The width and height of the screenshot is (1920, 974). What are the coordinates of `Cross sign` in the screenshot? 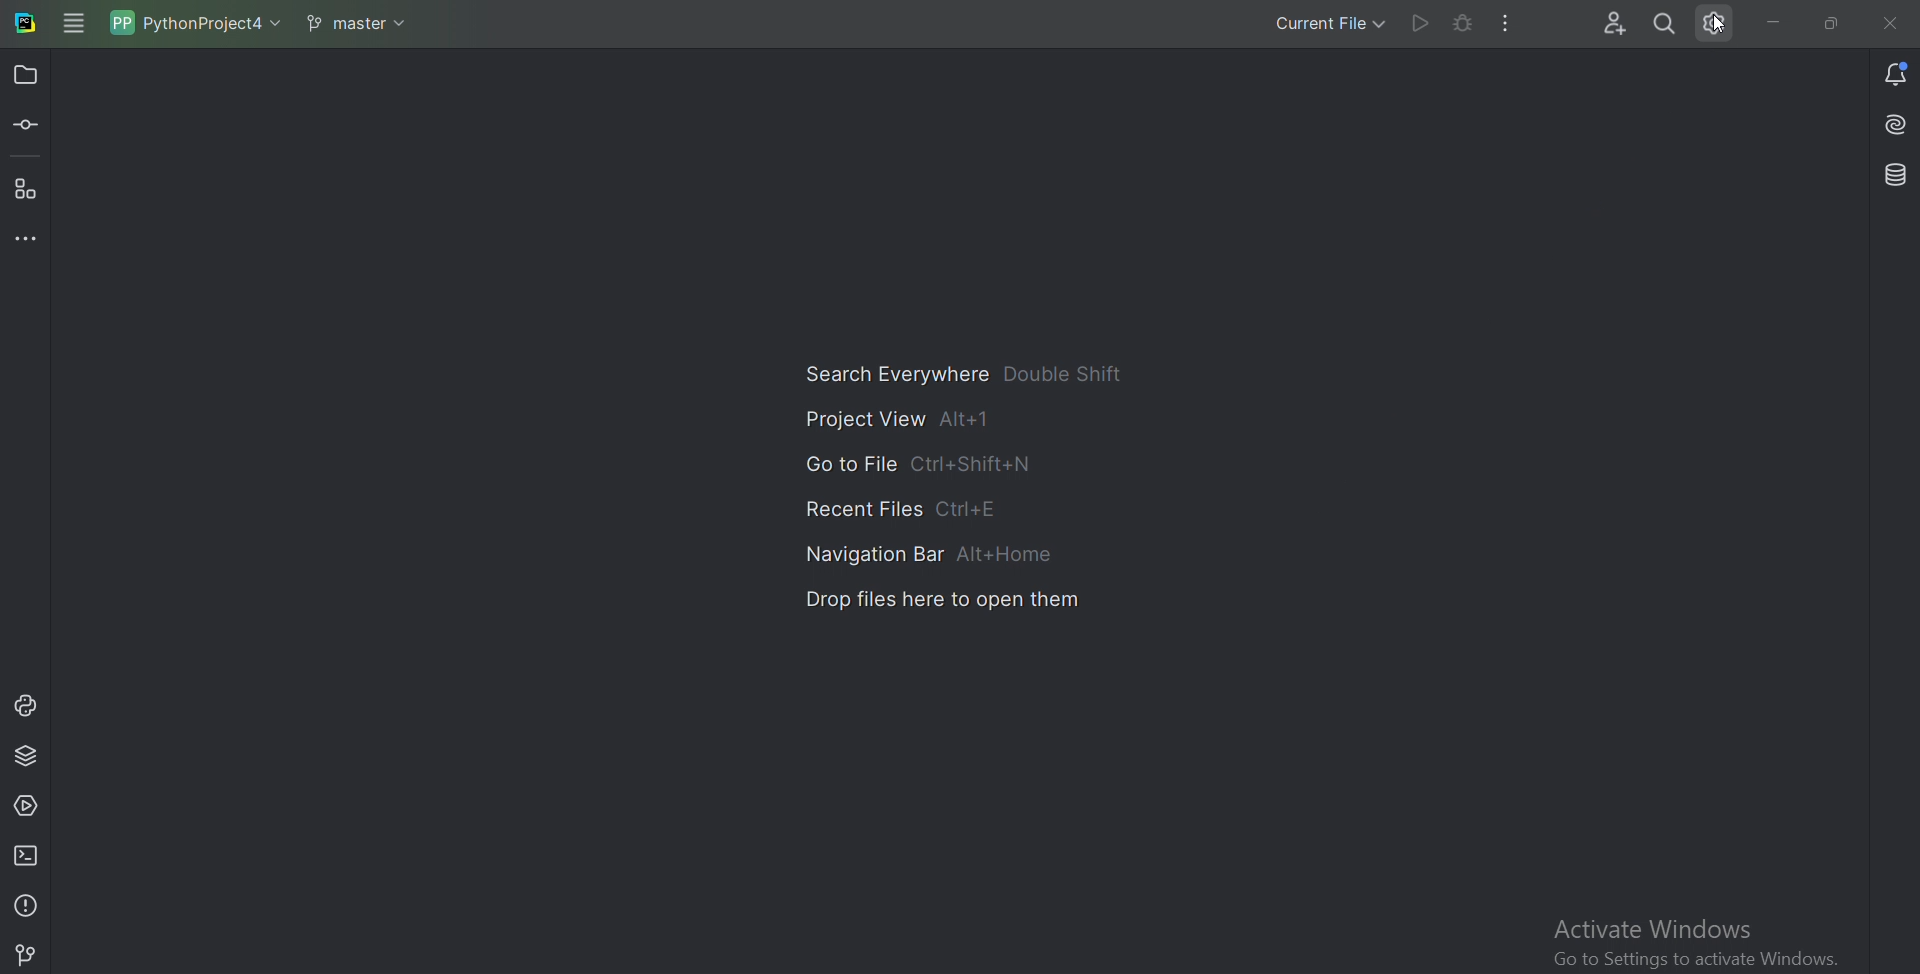 It's located at (1894, 24).